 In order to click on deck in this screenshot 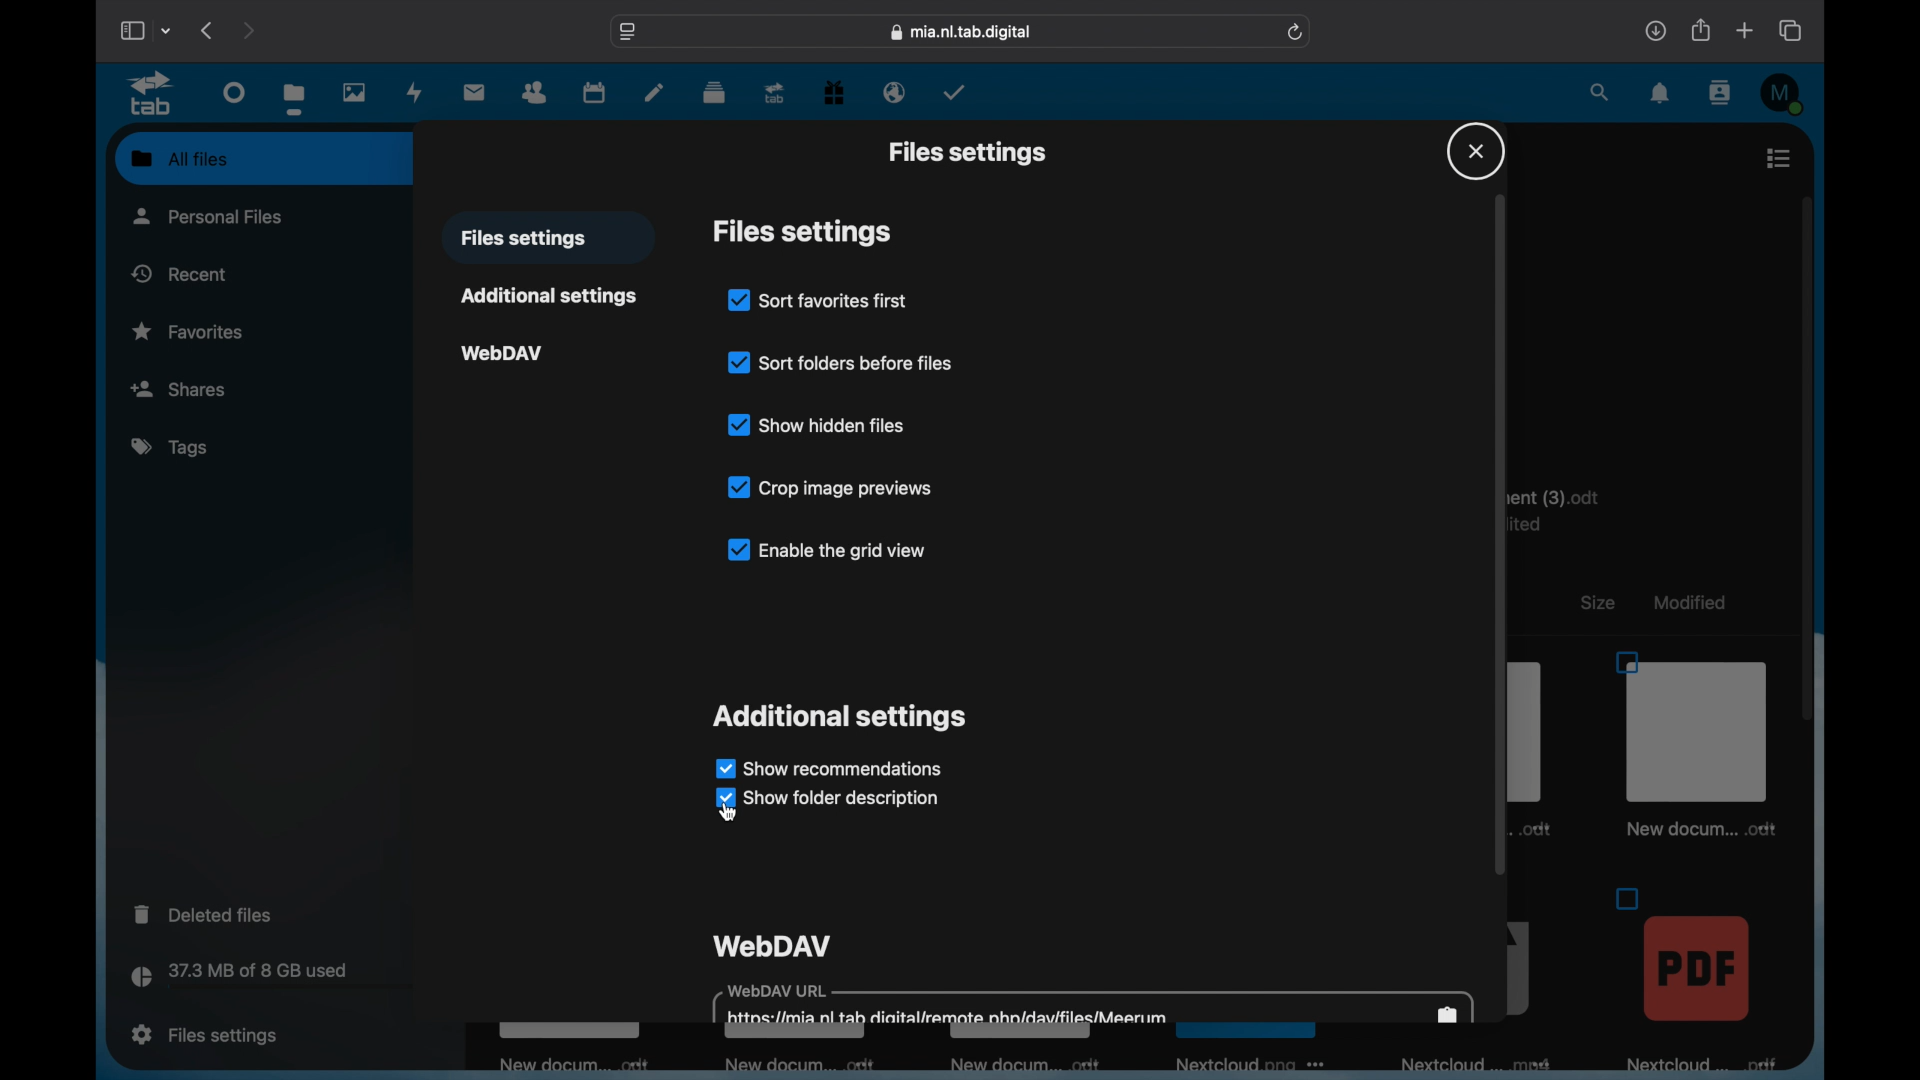, I will do `click(714, 93)`.